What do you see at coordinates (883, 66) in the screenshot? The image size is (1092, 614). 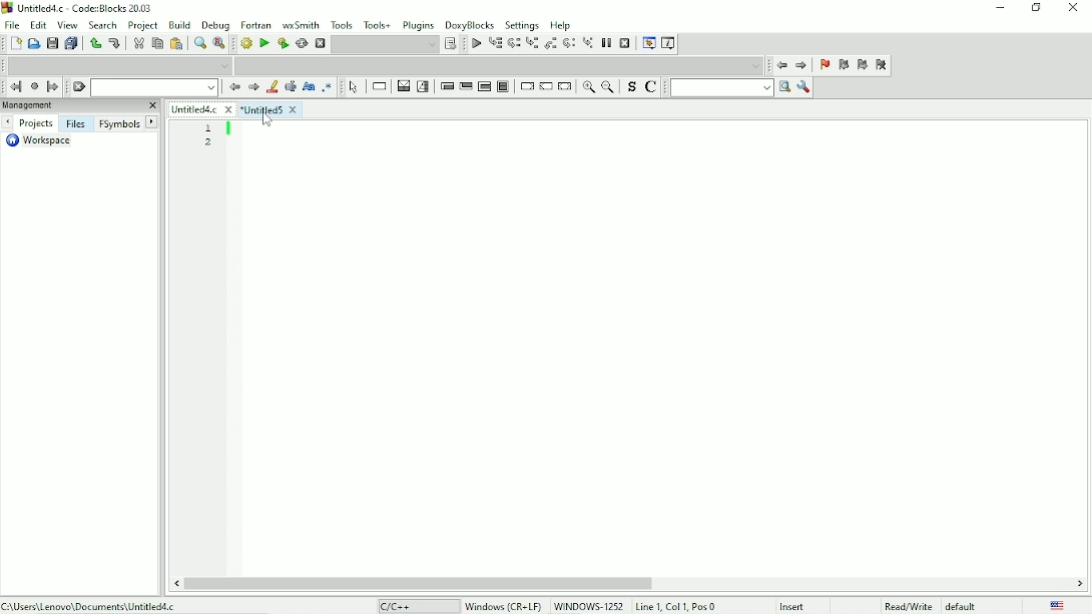 I see `Clear bookmarks` at bounding box center [883, 66].